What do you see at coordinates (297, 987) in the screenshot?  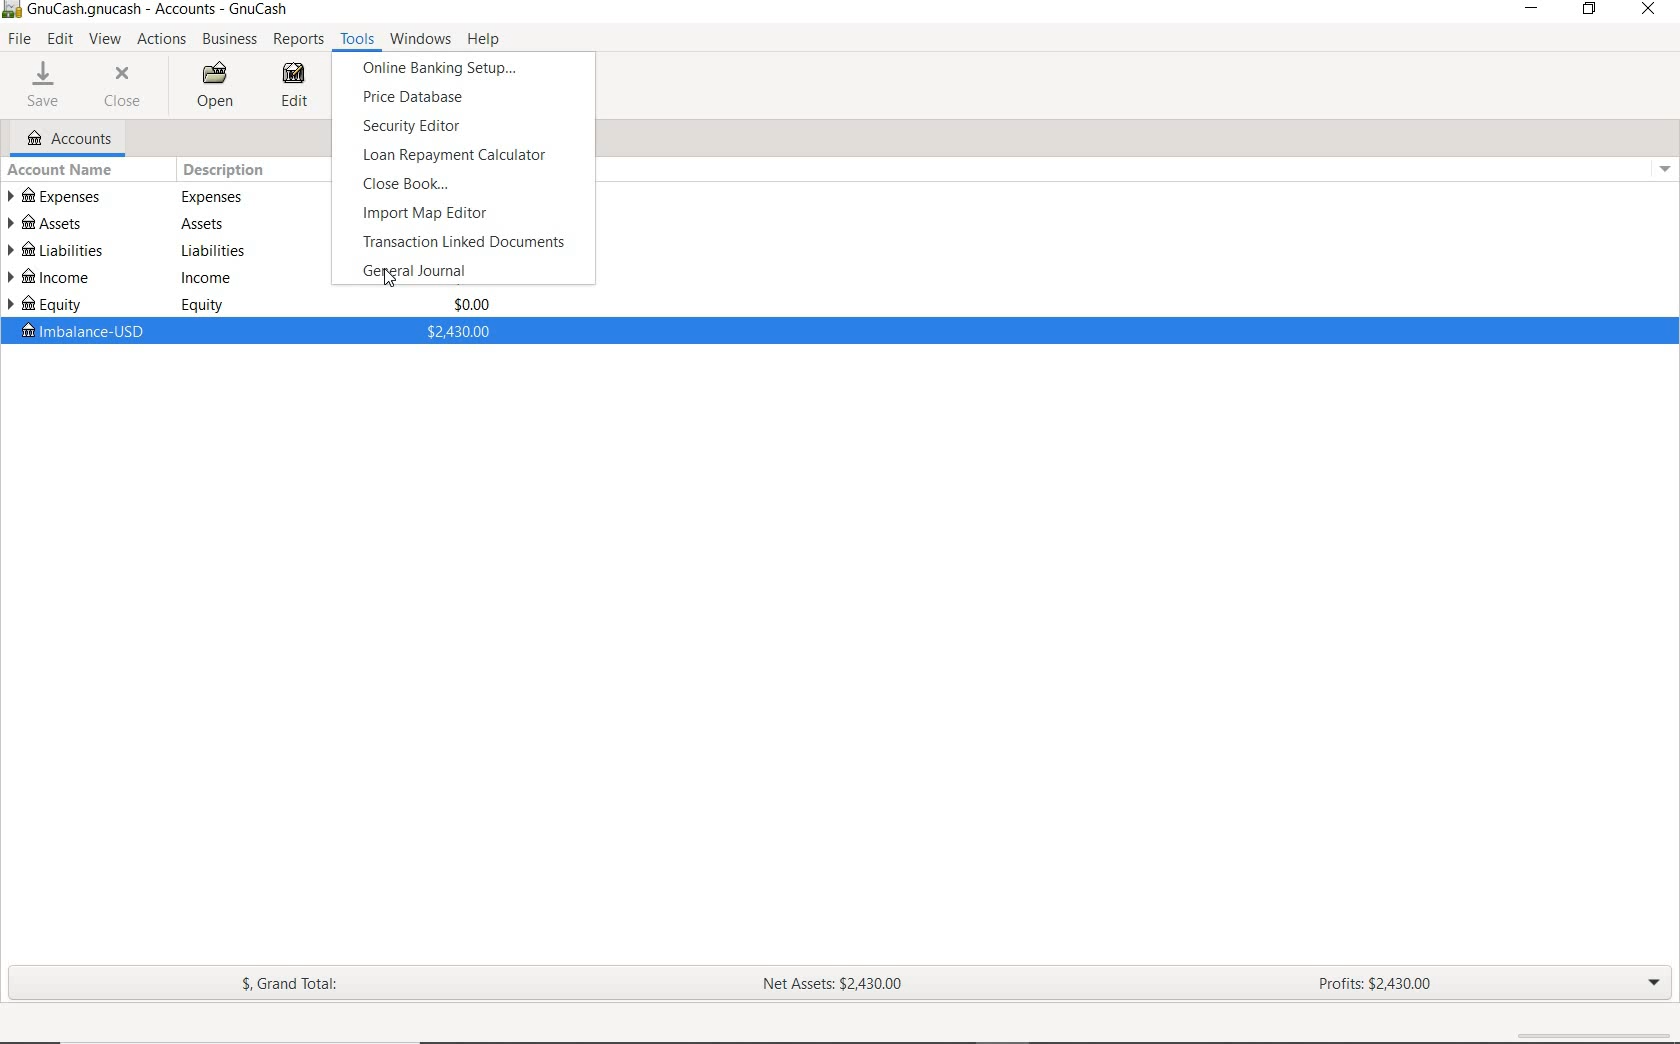 I see `GRAND TOTAL` at bounding box center [297, 987].